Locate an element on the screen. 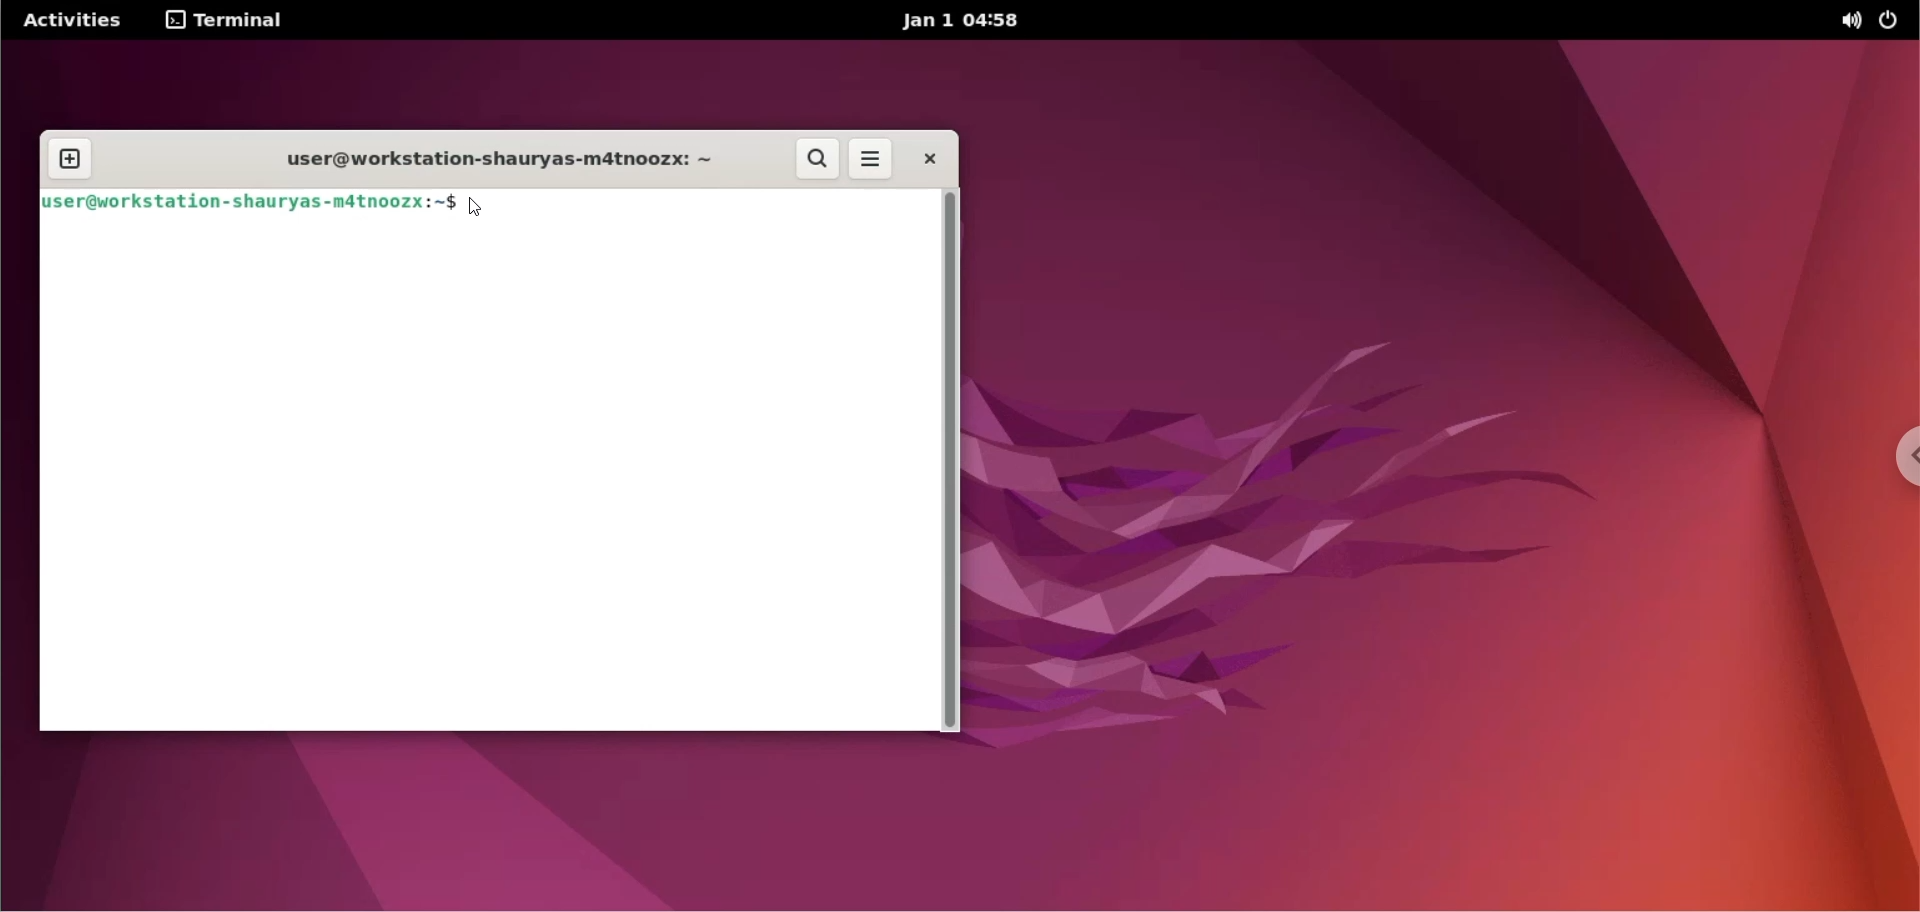 The image size is (1920, 912). chrome options is located at coordinates (1885, 462).